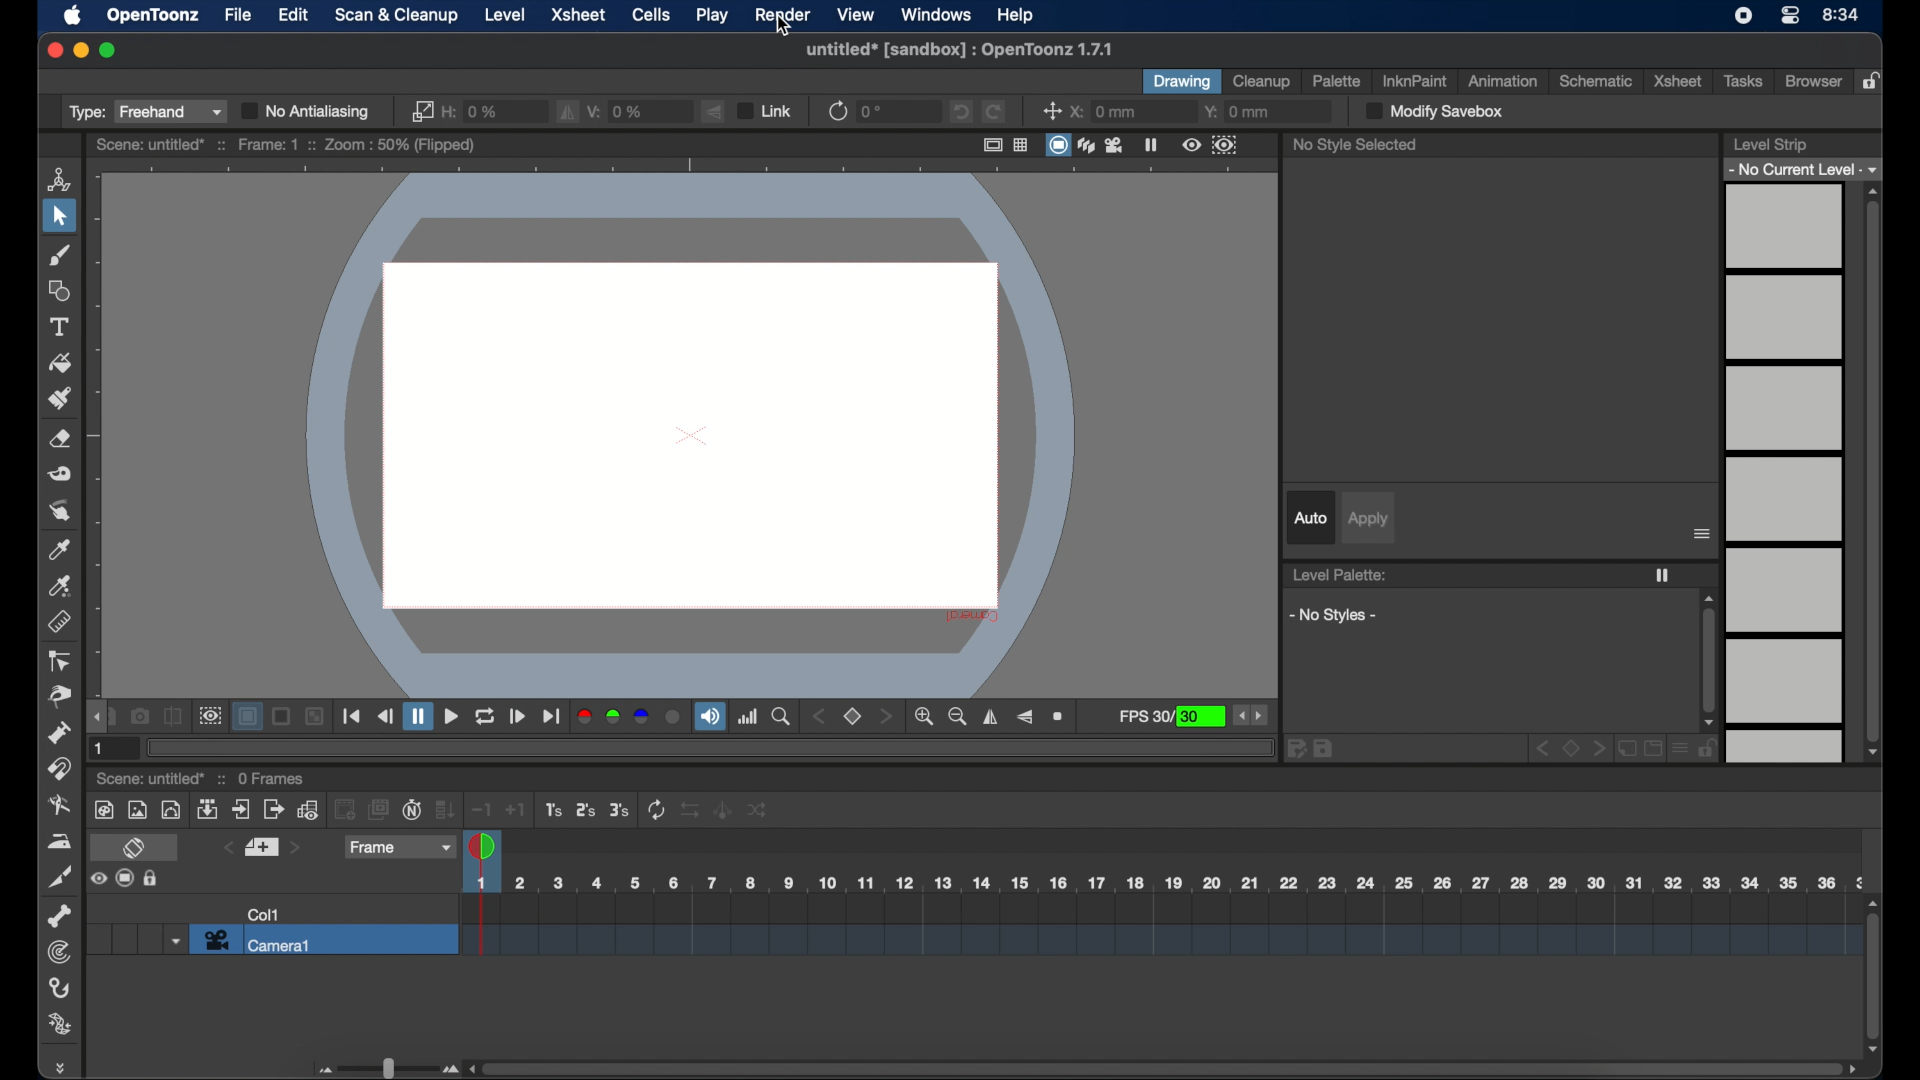 This screenshot has width=1920, height=1080. I want to click on stepper buttons, so click(1250, 715).